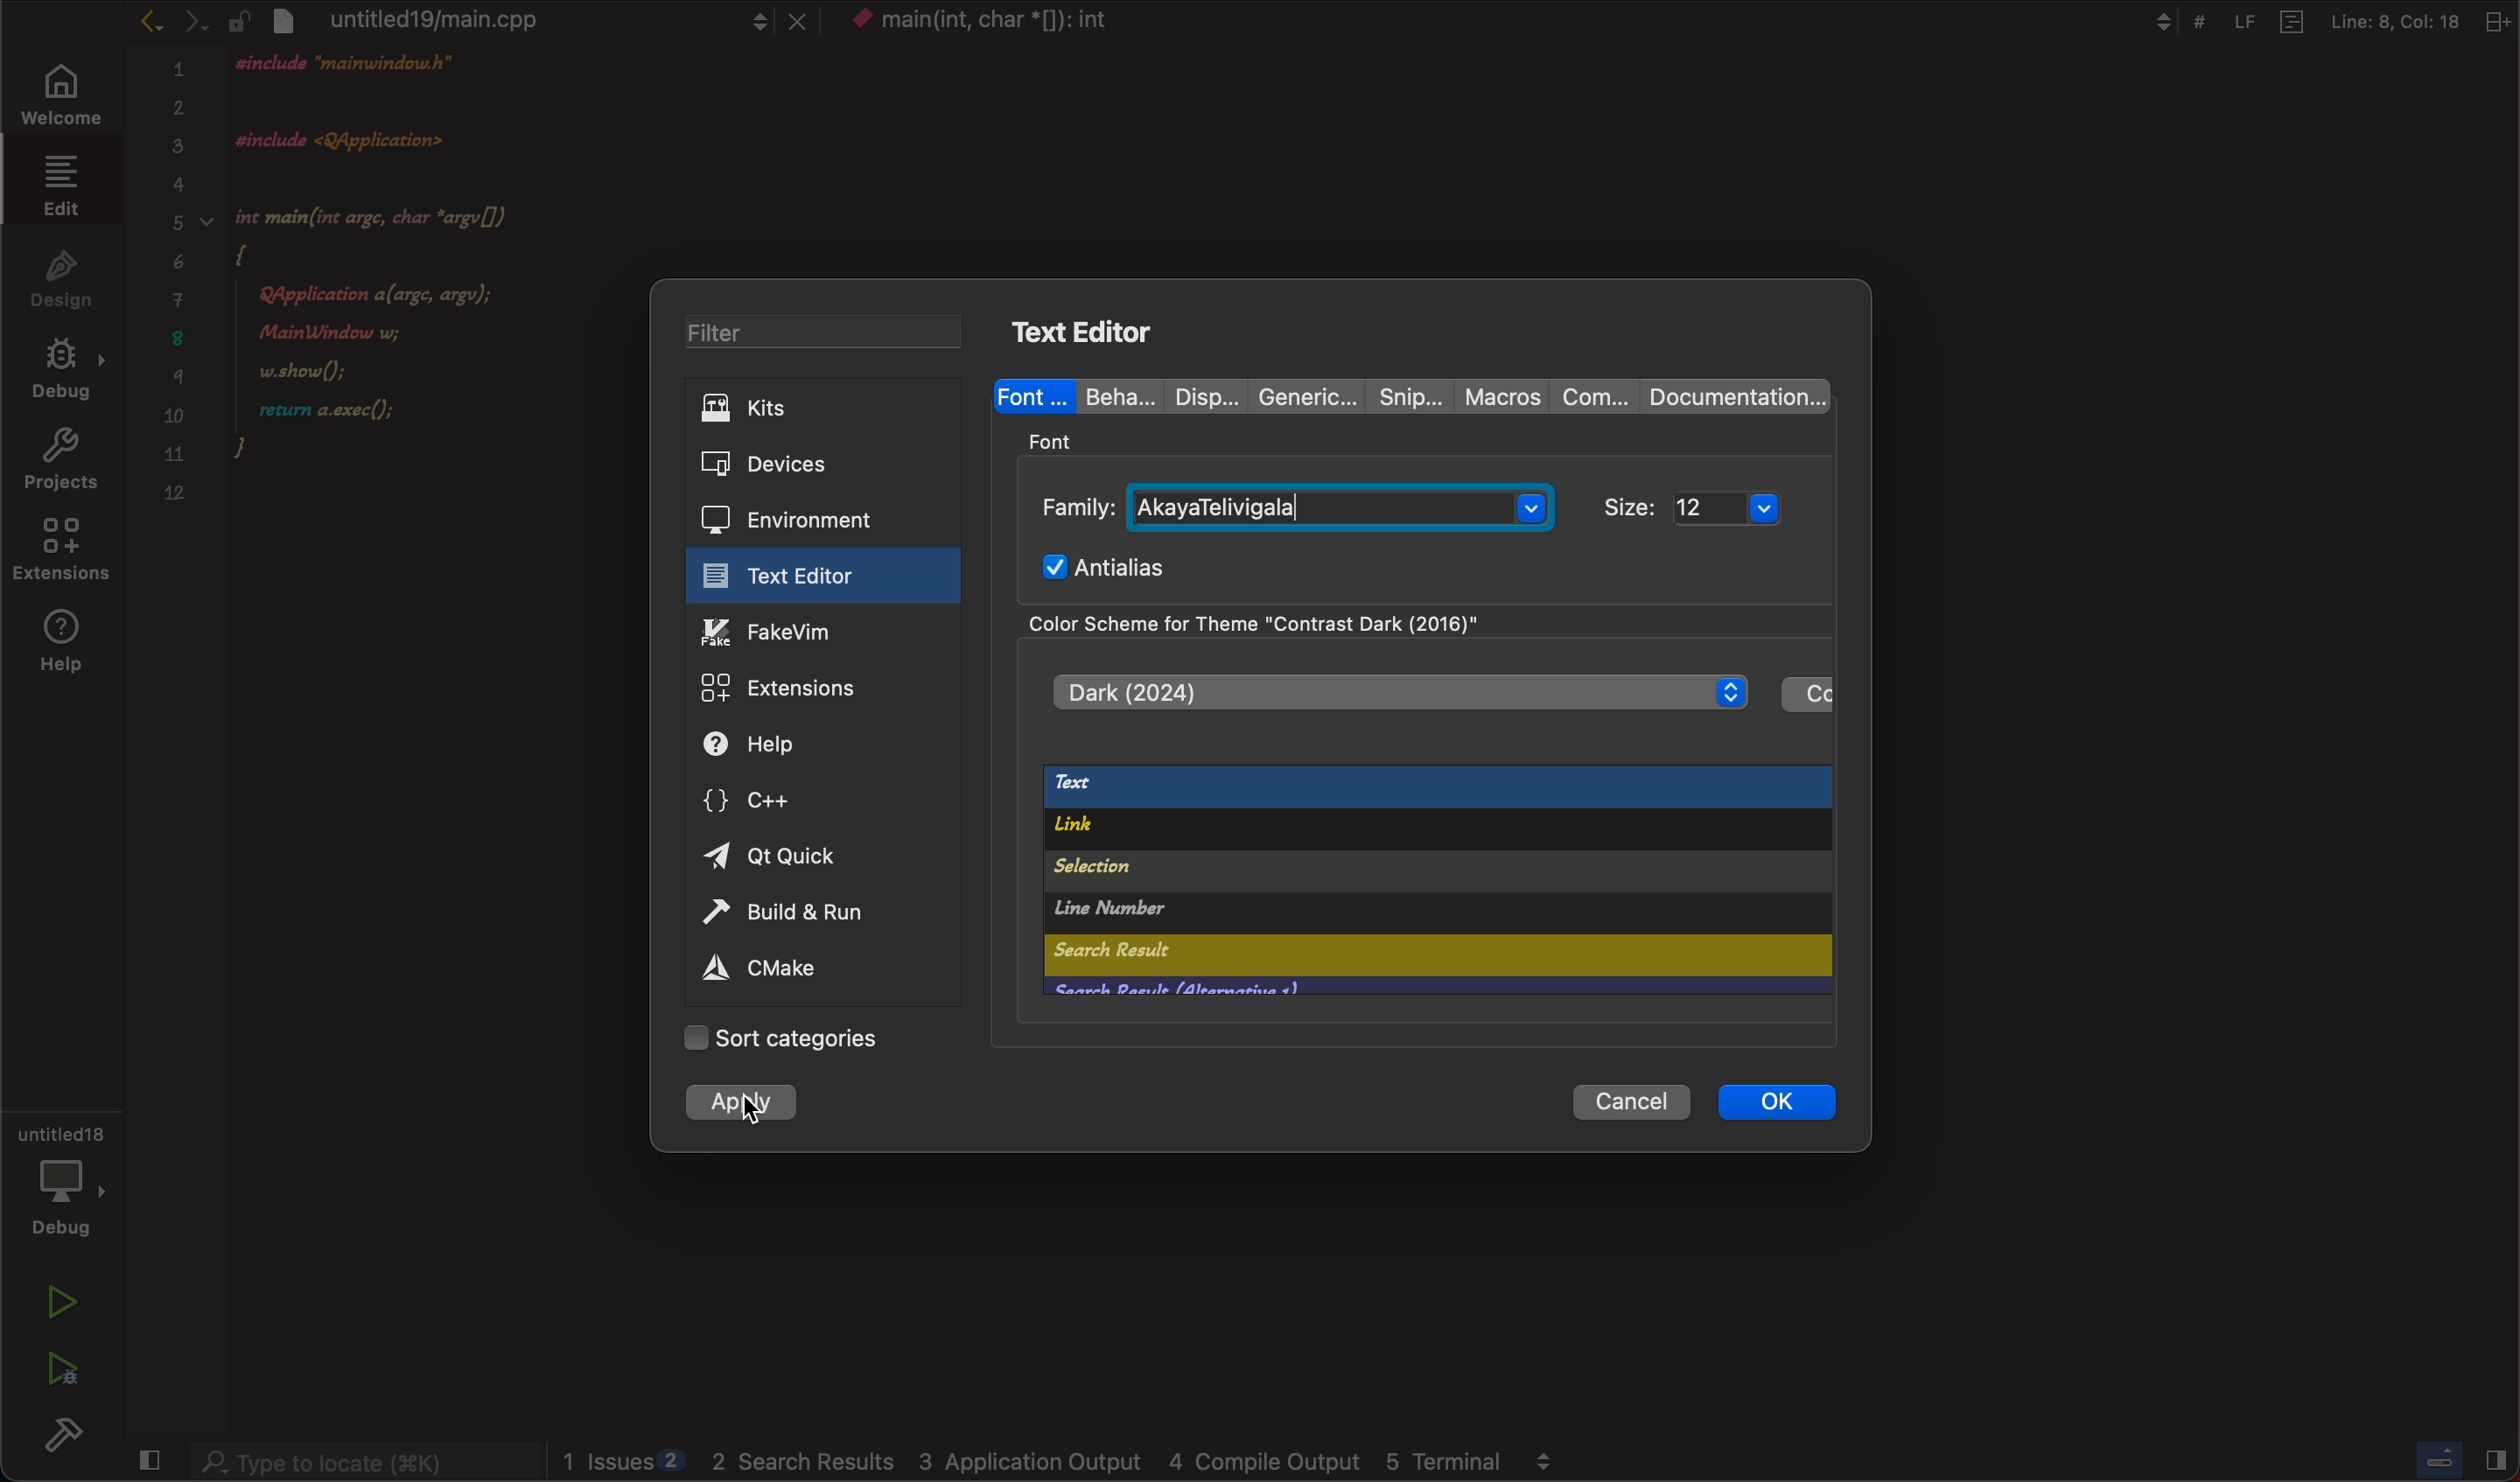 This screenshot has height=1482, width=2520. Describe the element at coordinates (1412, 832) in the screenshot. I see `link` at that location.